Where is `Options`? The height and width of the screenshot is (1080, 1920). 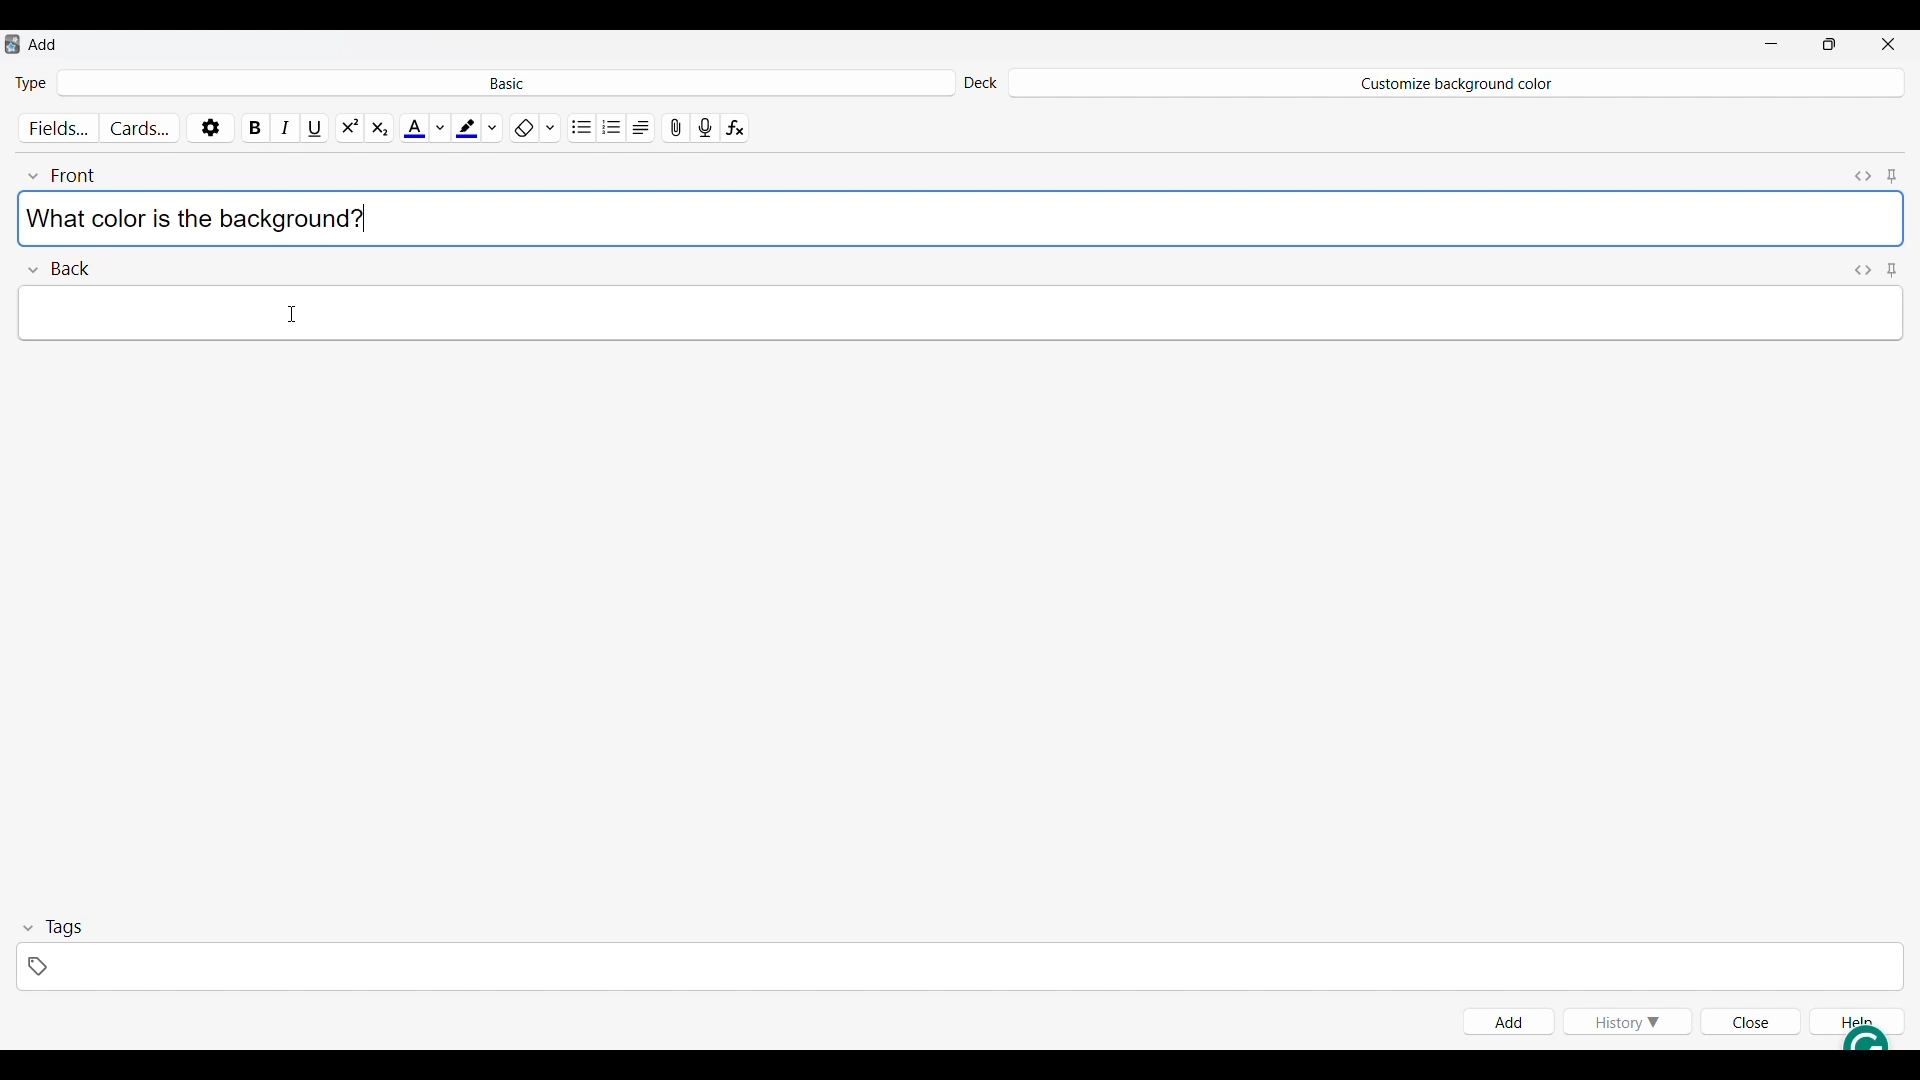 Options is located at coordinates (210, 124).